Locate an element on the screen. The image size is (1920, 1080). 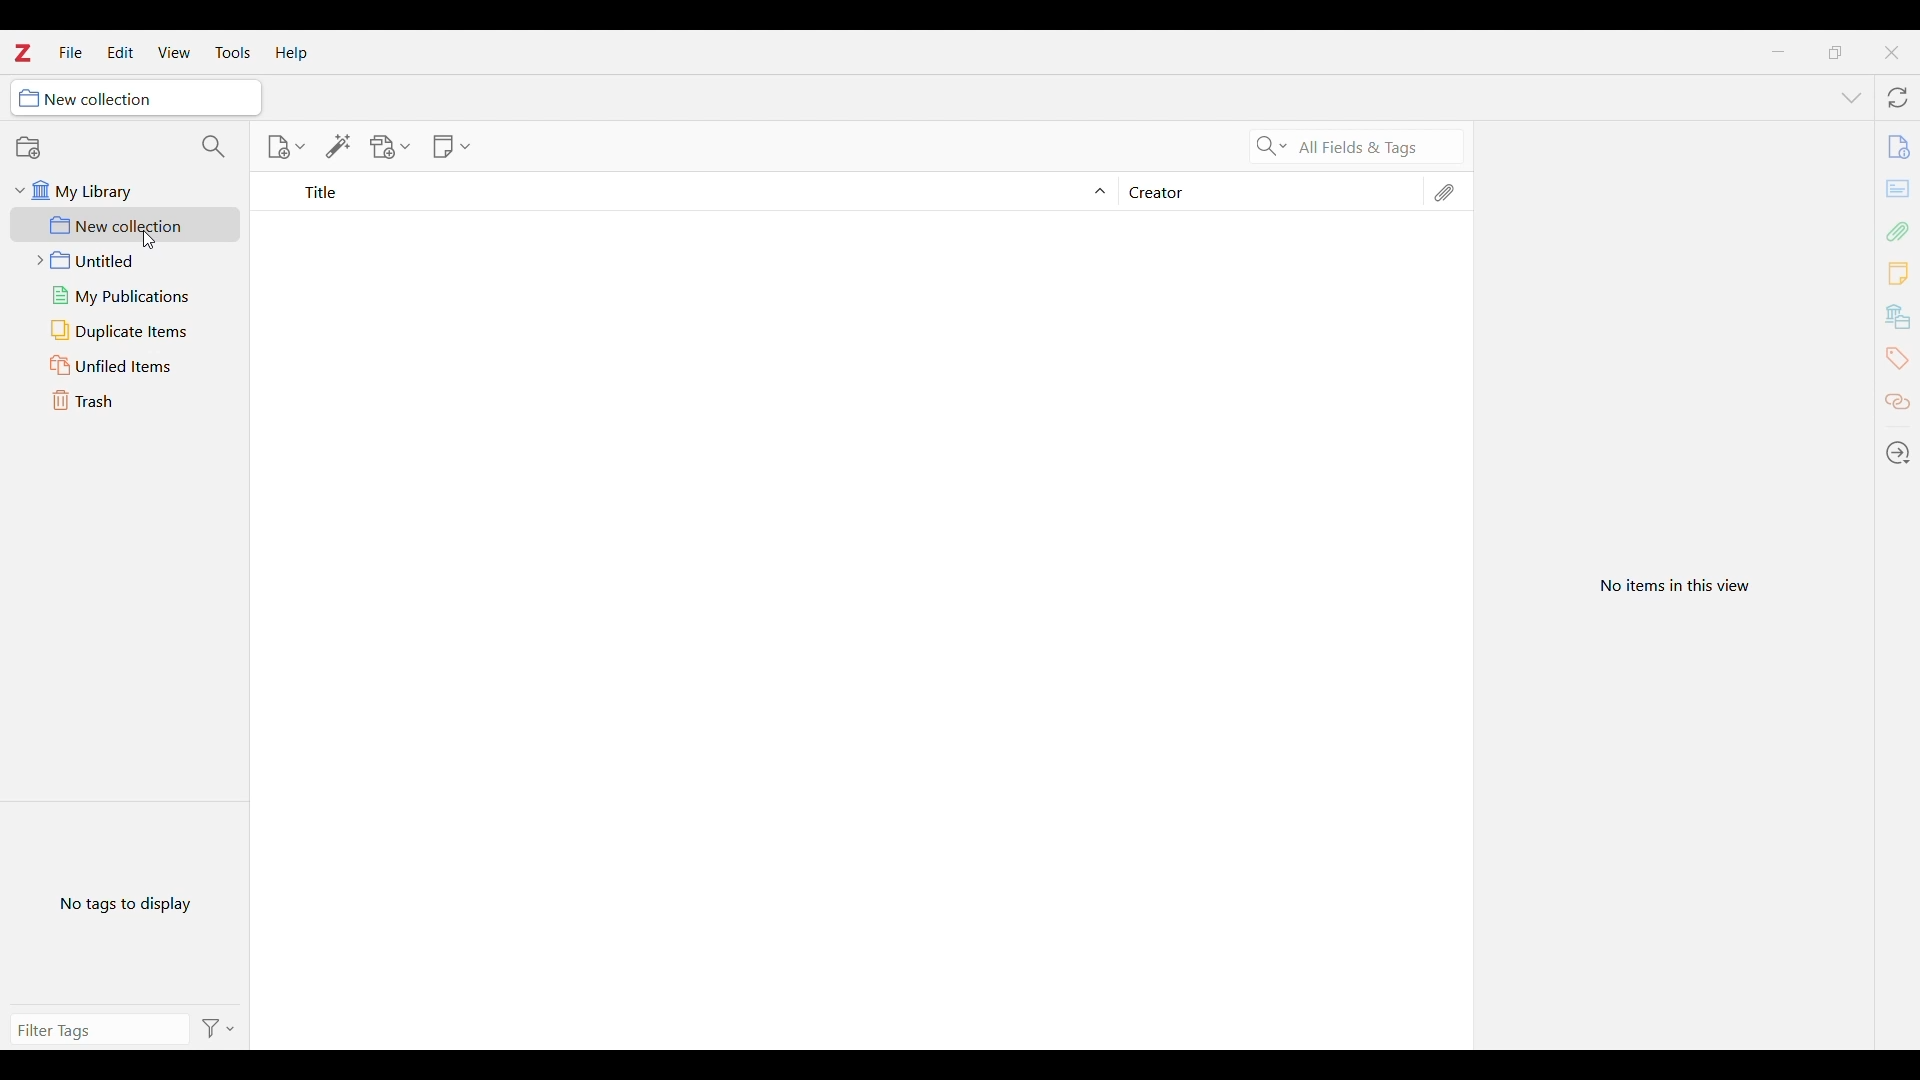
Search criteria options is located at coordinates (1272, 145).